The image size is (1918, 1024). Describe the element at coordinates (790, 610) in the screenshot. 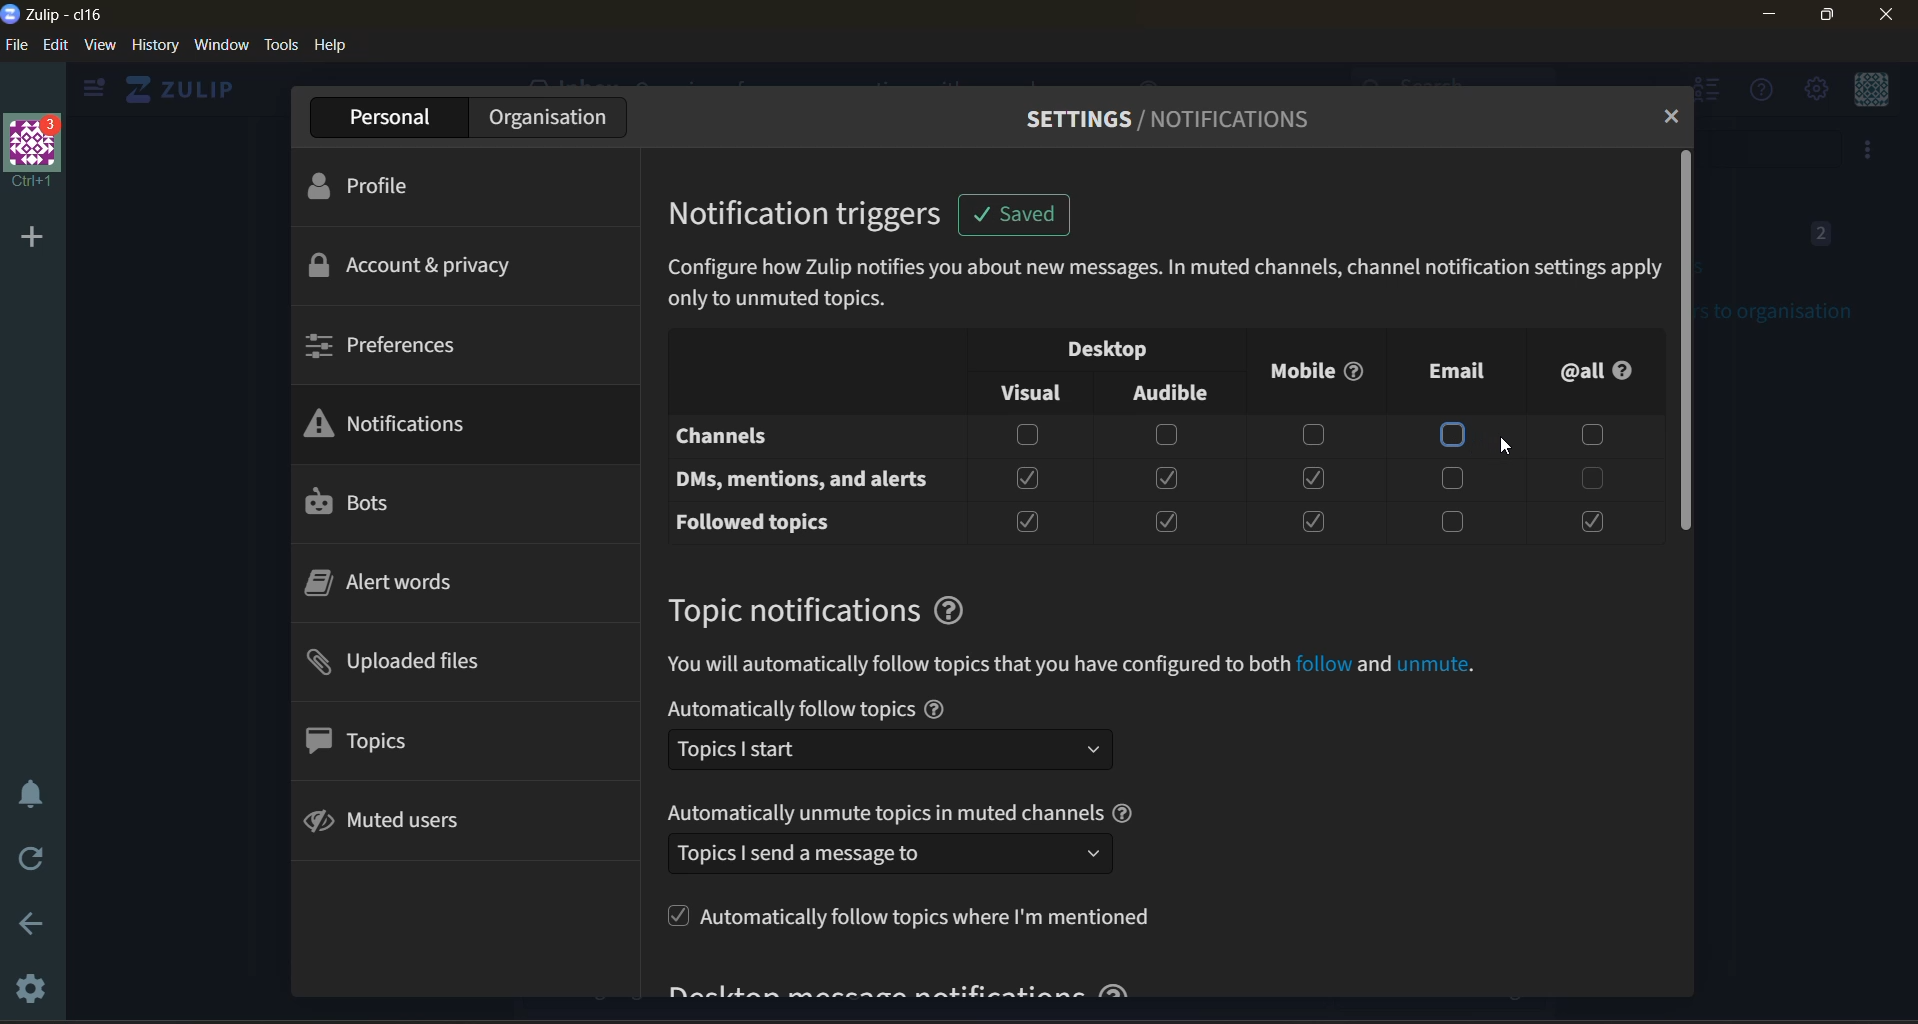

I see `topic notifications` at that location.